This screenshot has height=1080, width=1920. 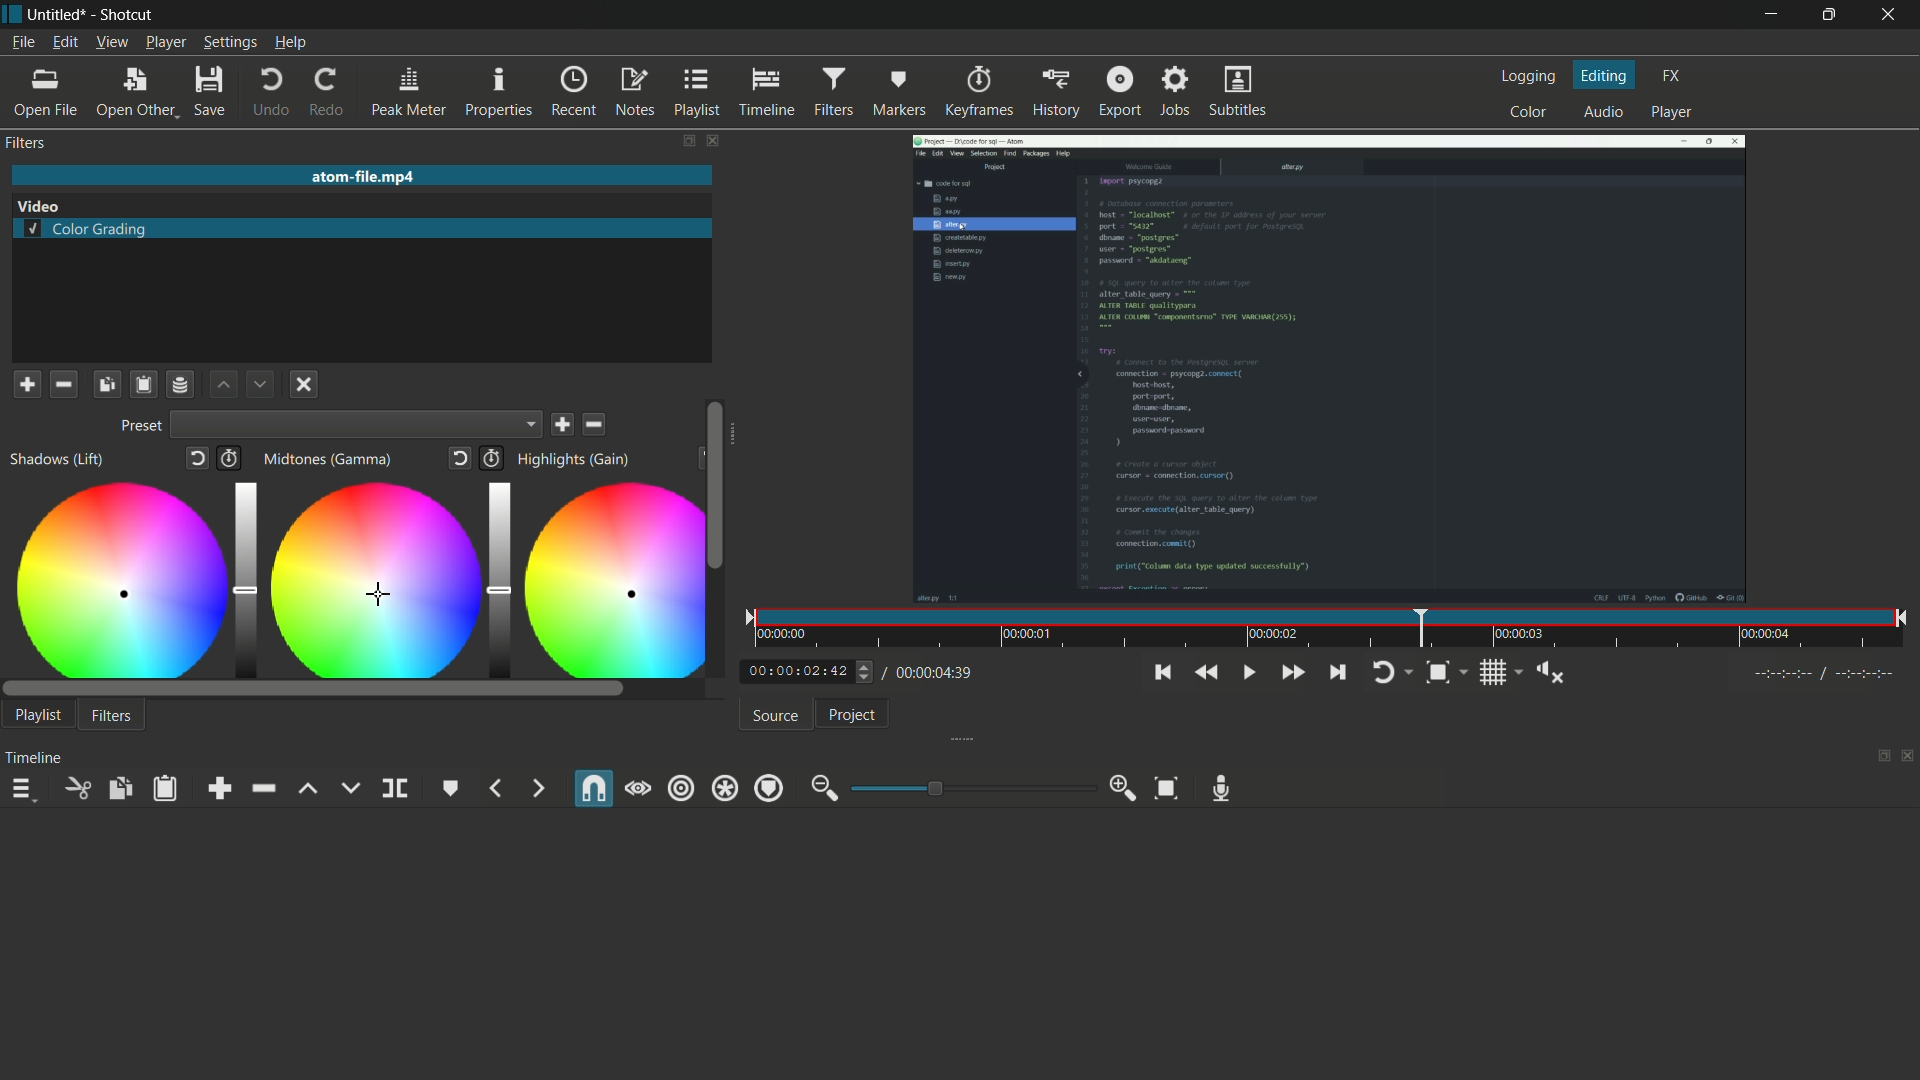 I want to click on dropdown, so click(x=358, y=427).